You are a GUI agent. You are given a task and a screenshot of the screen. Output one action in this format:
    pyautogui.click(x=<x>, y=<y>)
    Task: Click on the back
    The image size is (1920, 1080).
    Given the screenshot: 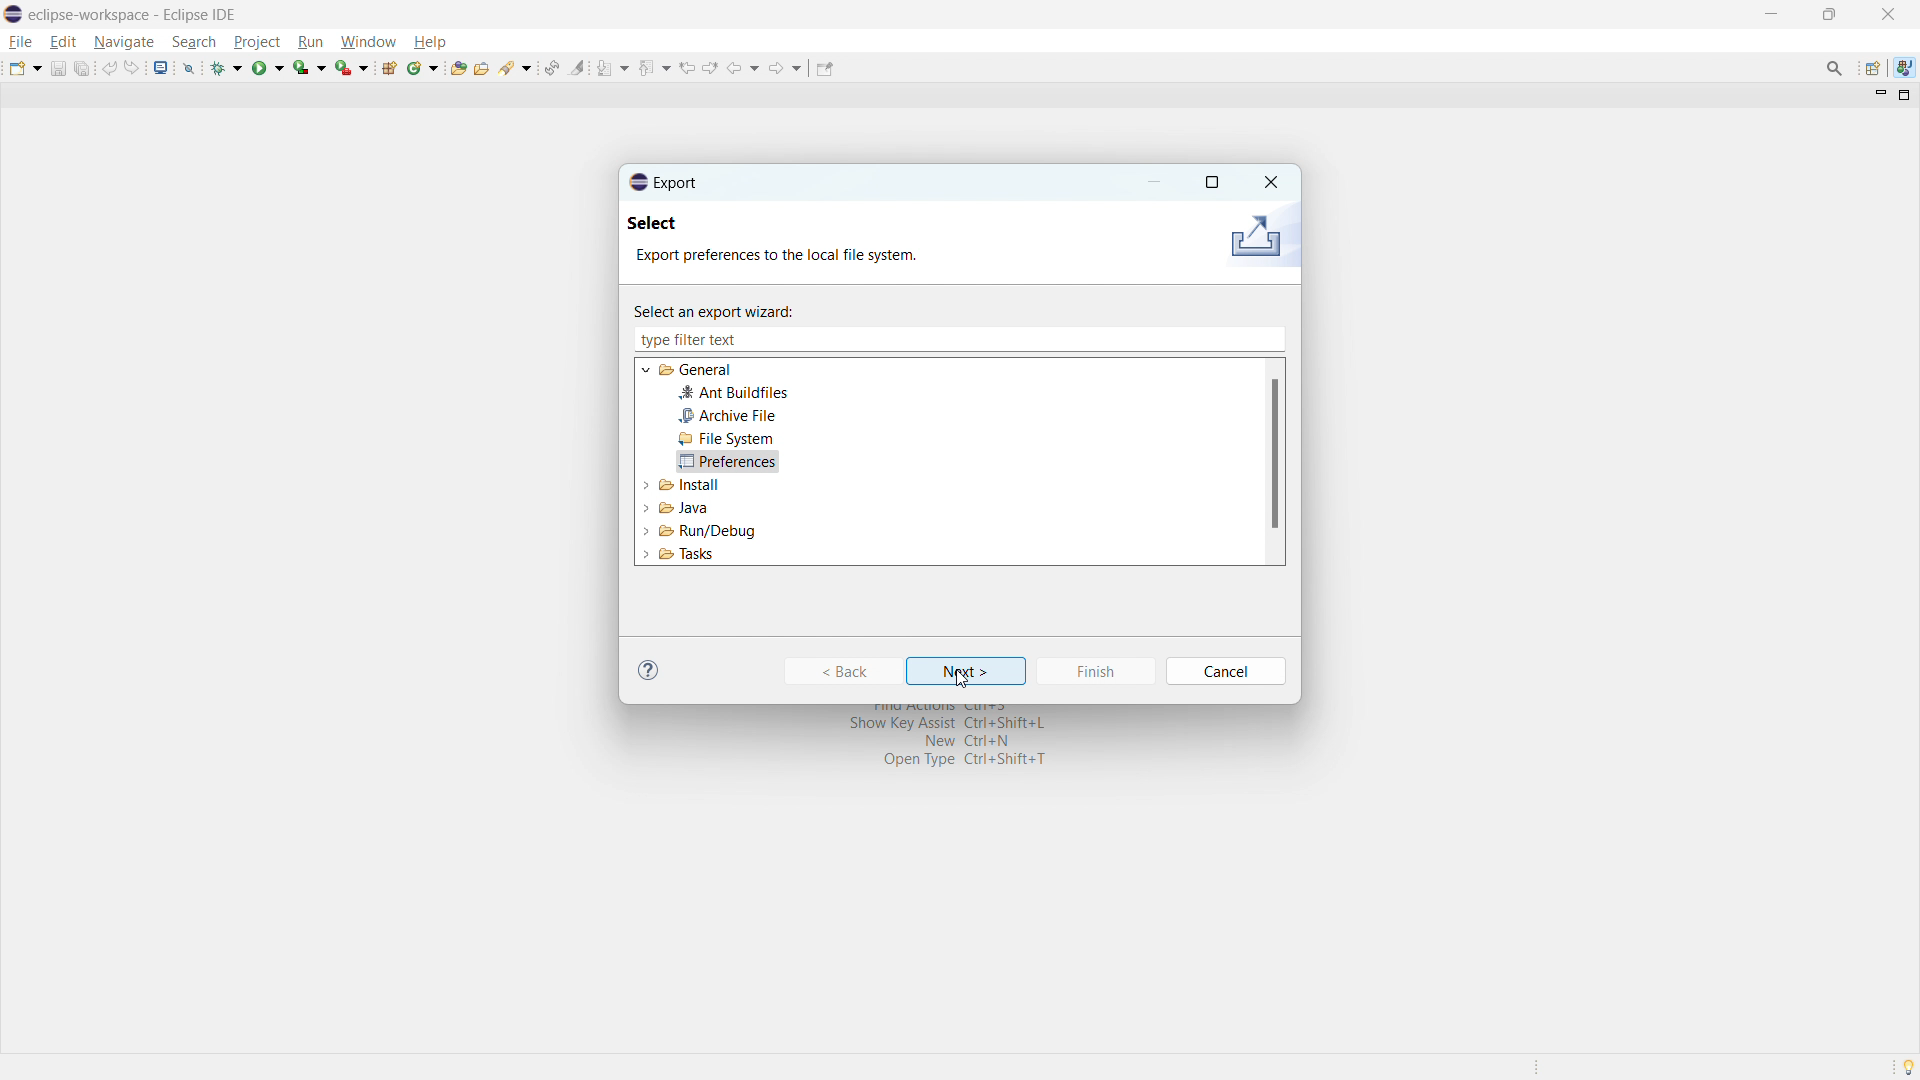 What is the action you would take?
    pyautogui.click(x=744, y=68)
    